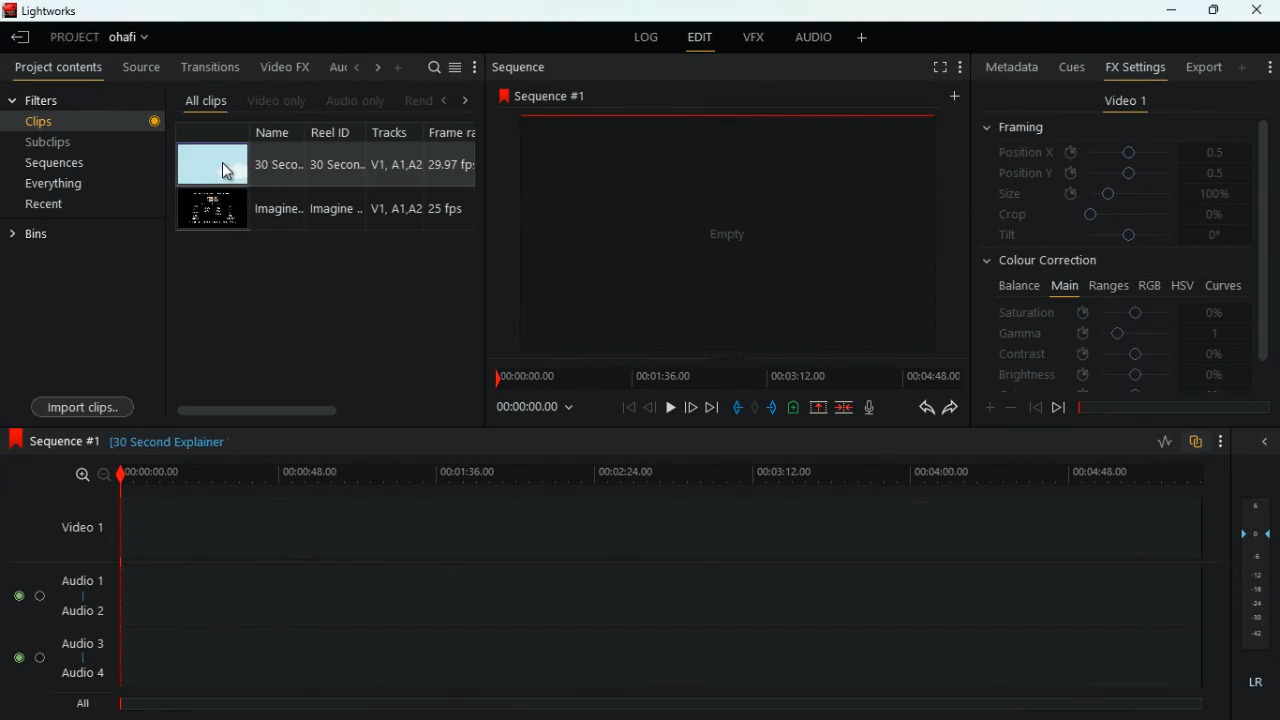 Image resolution: width=1280 pixels, height=720 pixels. Describe the element at coordinates (1252, 604) in the screenshot. I see `-24 (layer)` at that location.